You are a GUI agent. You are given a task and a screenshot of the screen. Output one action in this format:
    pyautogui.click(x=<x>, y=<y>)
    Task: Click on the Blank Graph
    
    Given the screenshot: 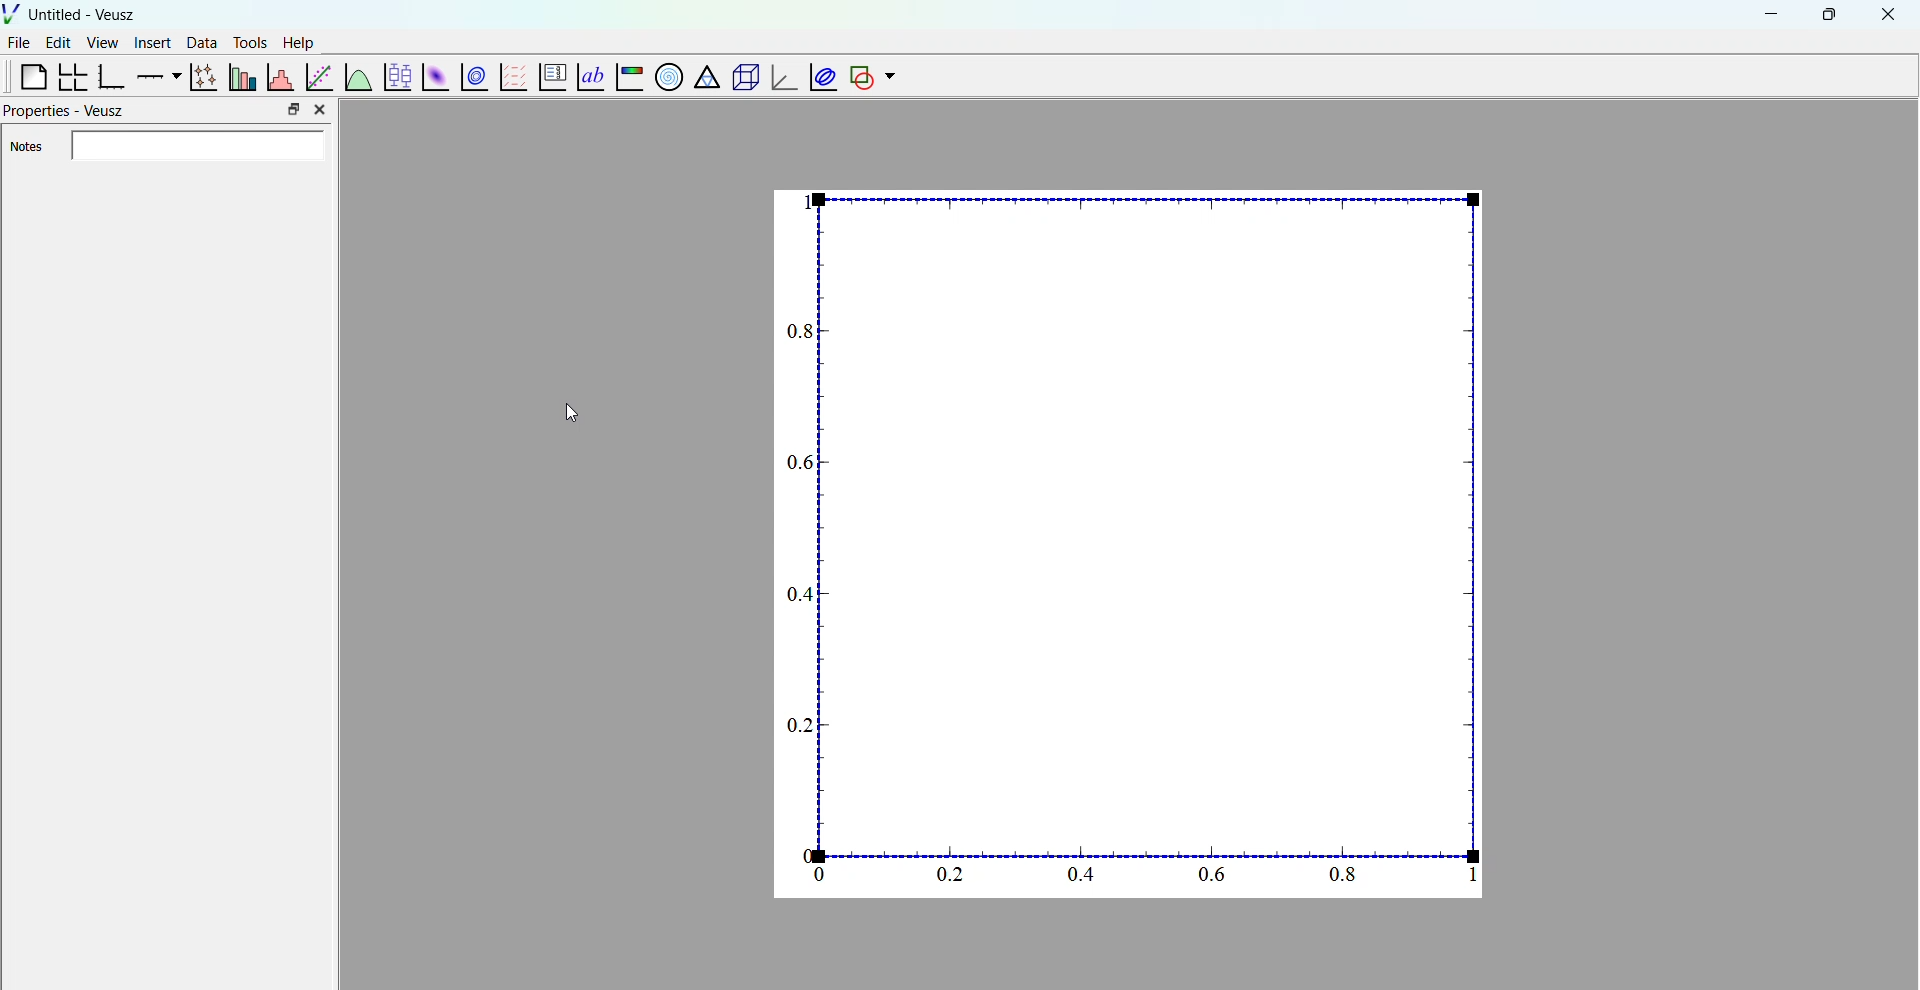 What is the action you would take?
    pyautogui.click(x=1152, y=521)
    